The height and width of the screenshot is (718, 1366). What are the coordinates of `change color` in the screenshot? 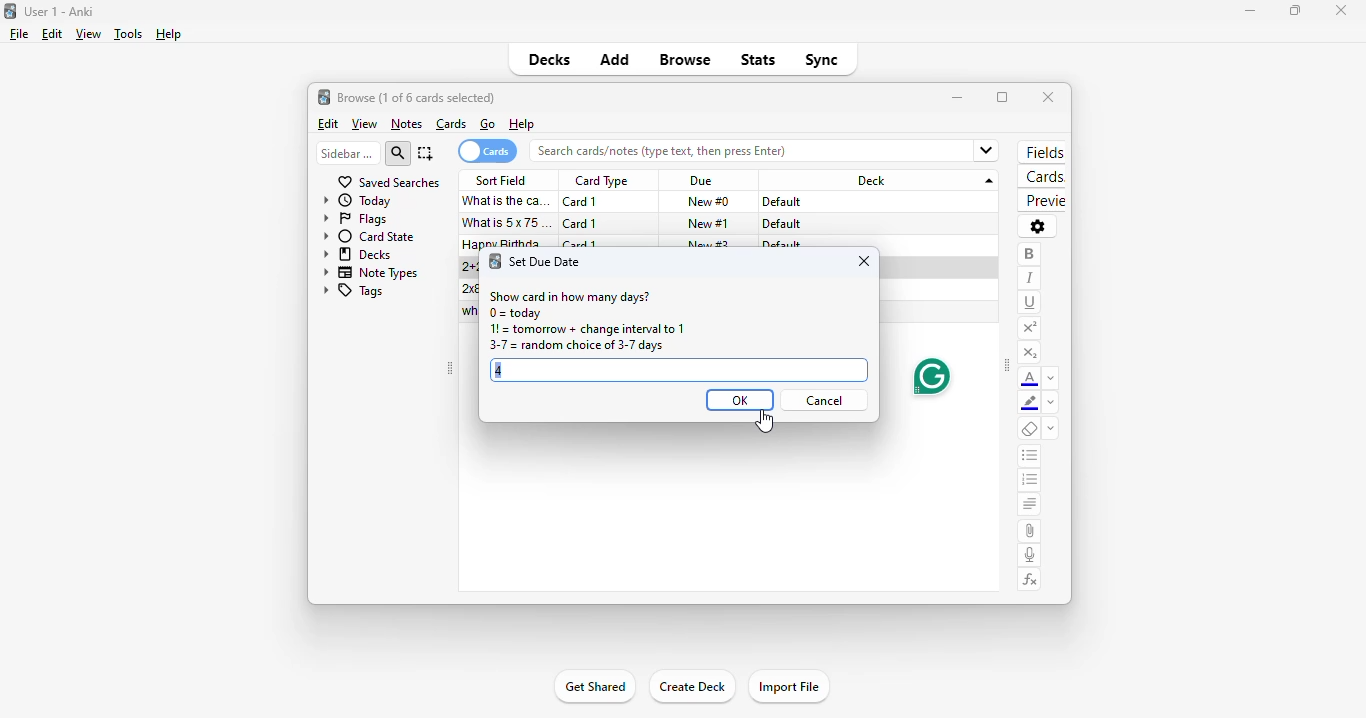 It's located at (1051, 378).